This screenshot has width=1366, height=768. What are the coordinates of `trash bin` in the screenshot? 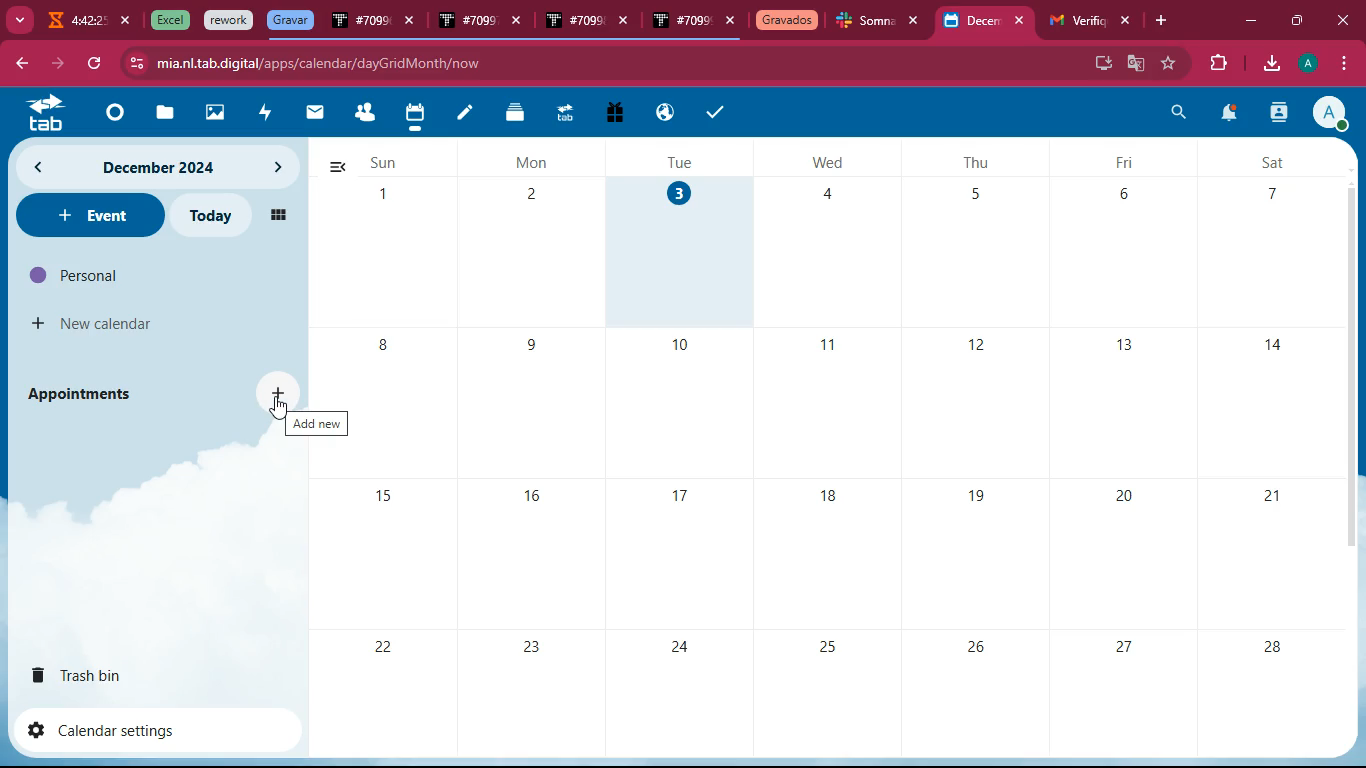 It's located at (96, 674).